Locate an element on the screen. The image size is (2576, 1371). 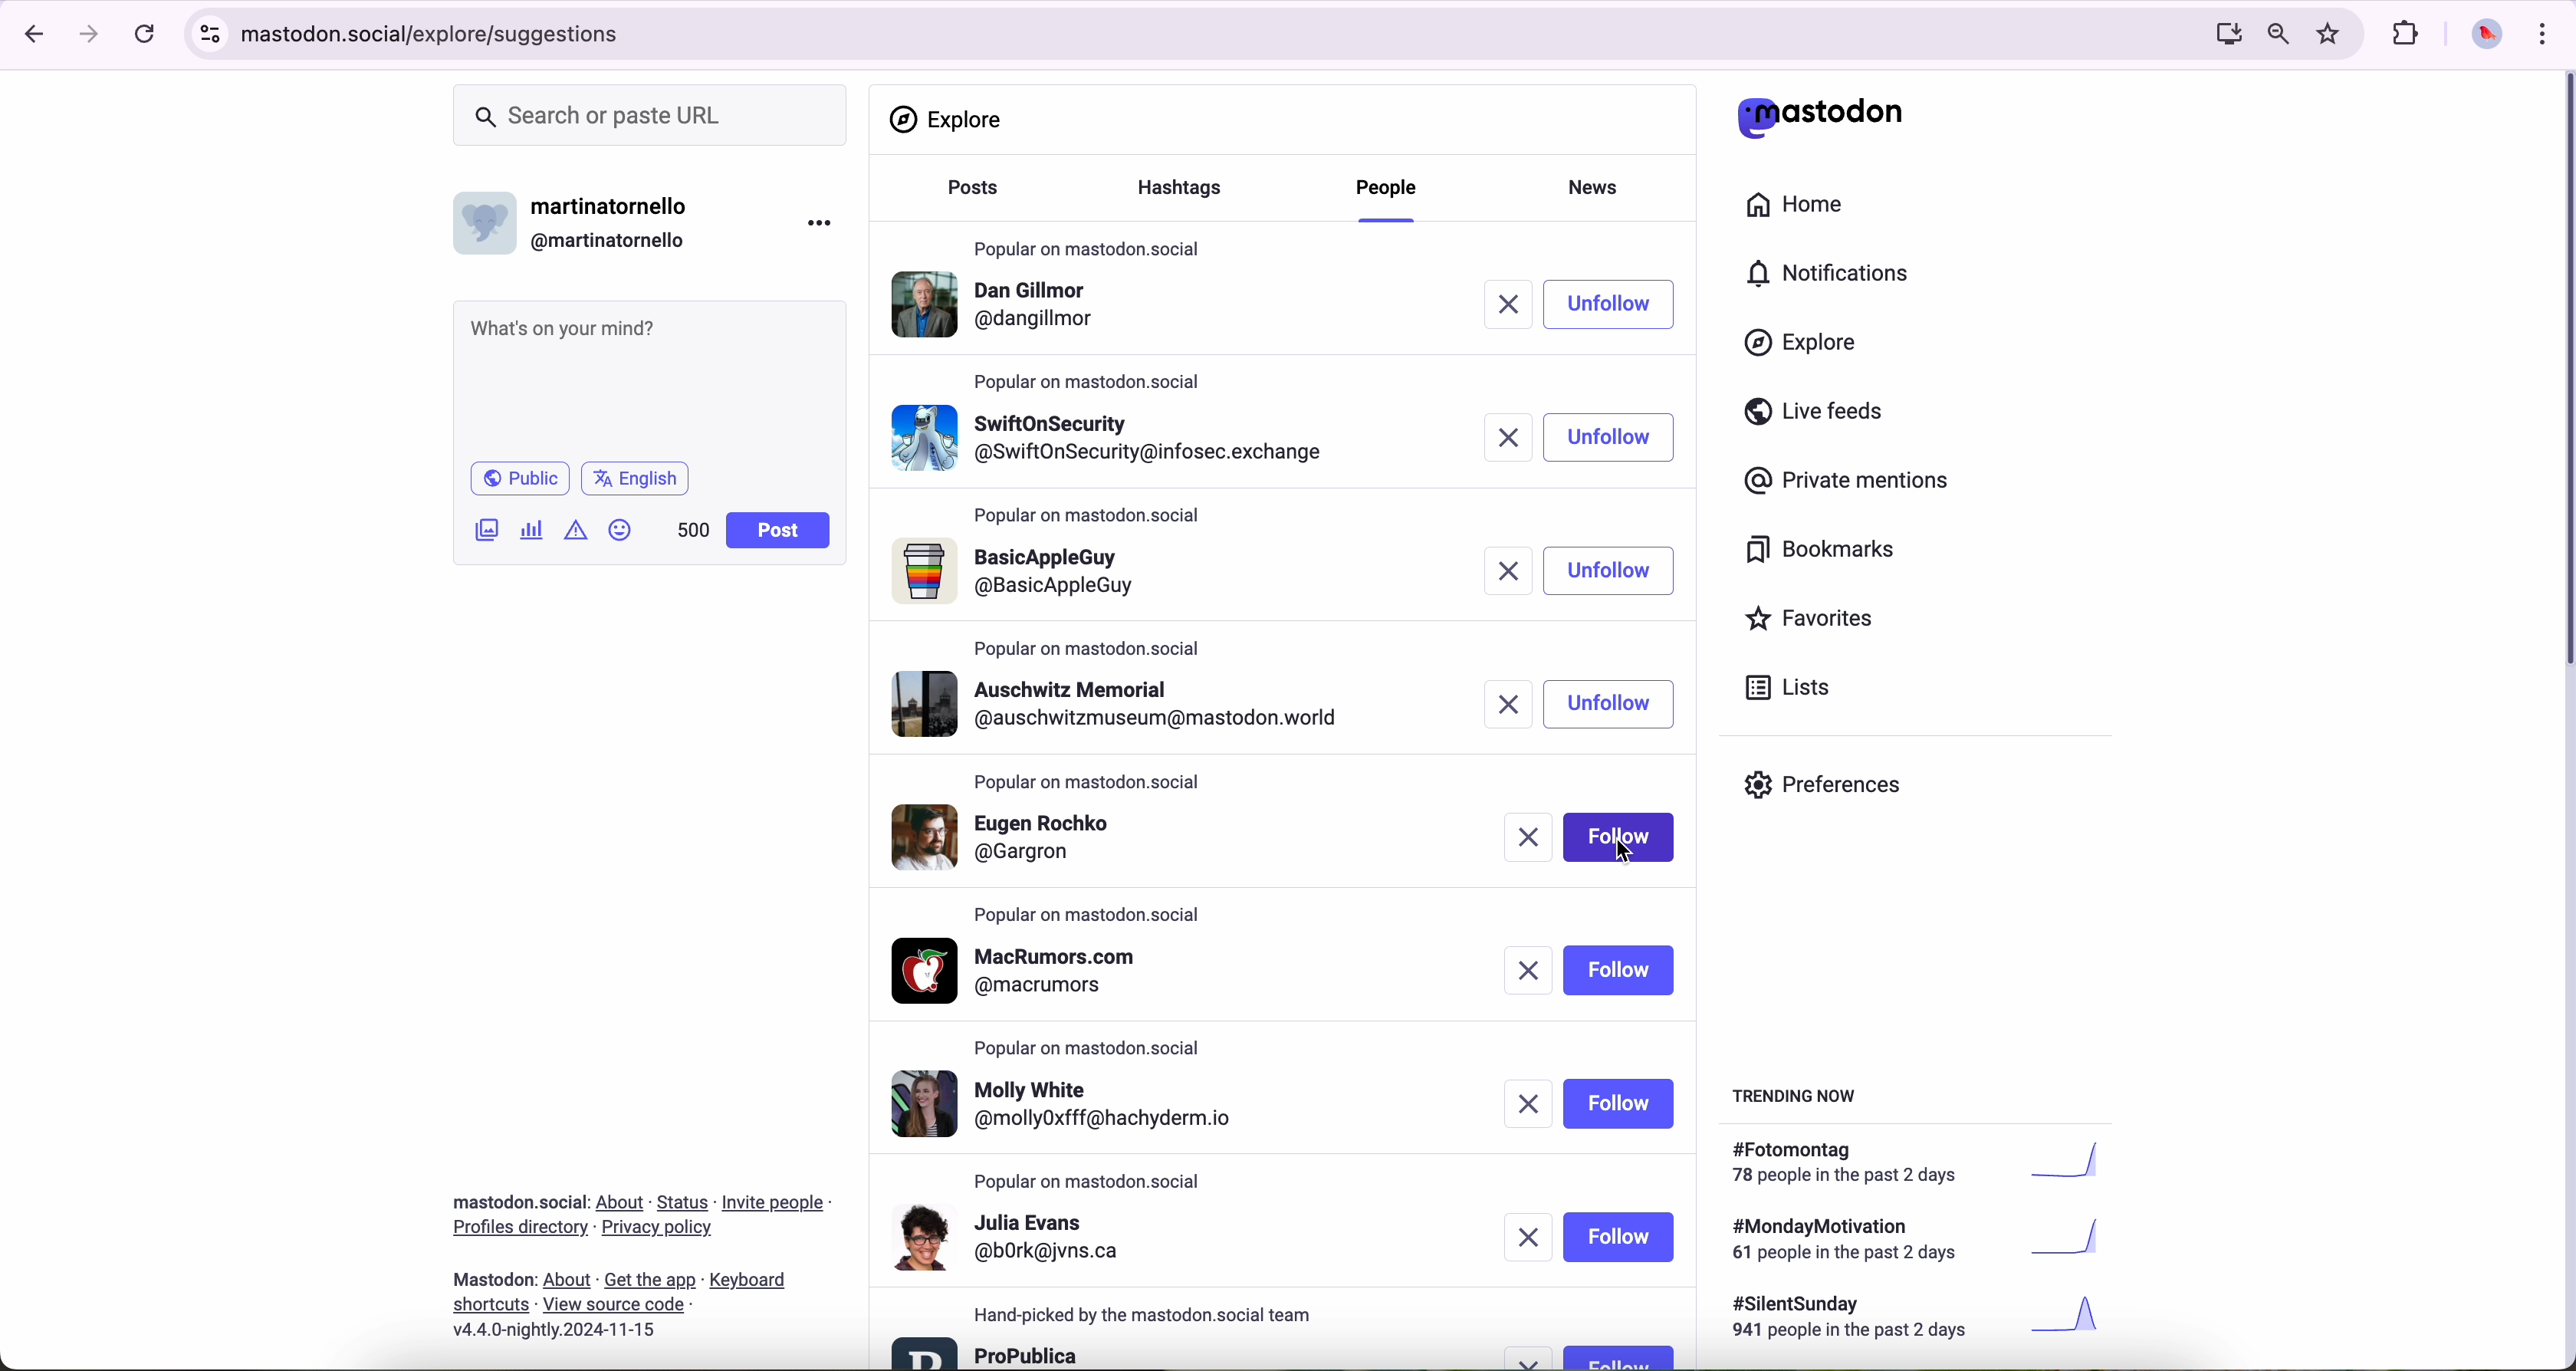
profile is located at coordinates (1013, 1236).